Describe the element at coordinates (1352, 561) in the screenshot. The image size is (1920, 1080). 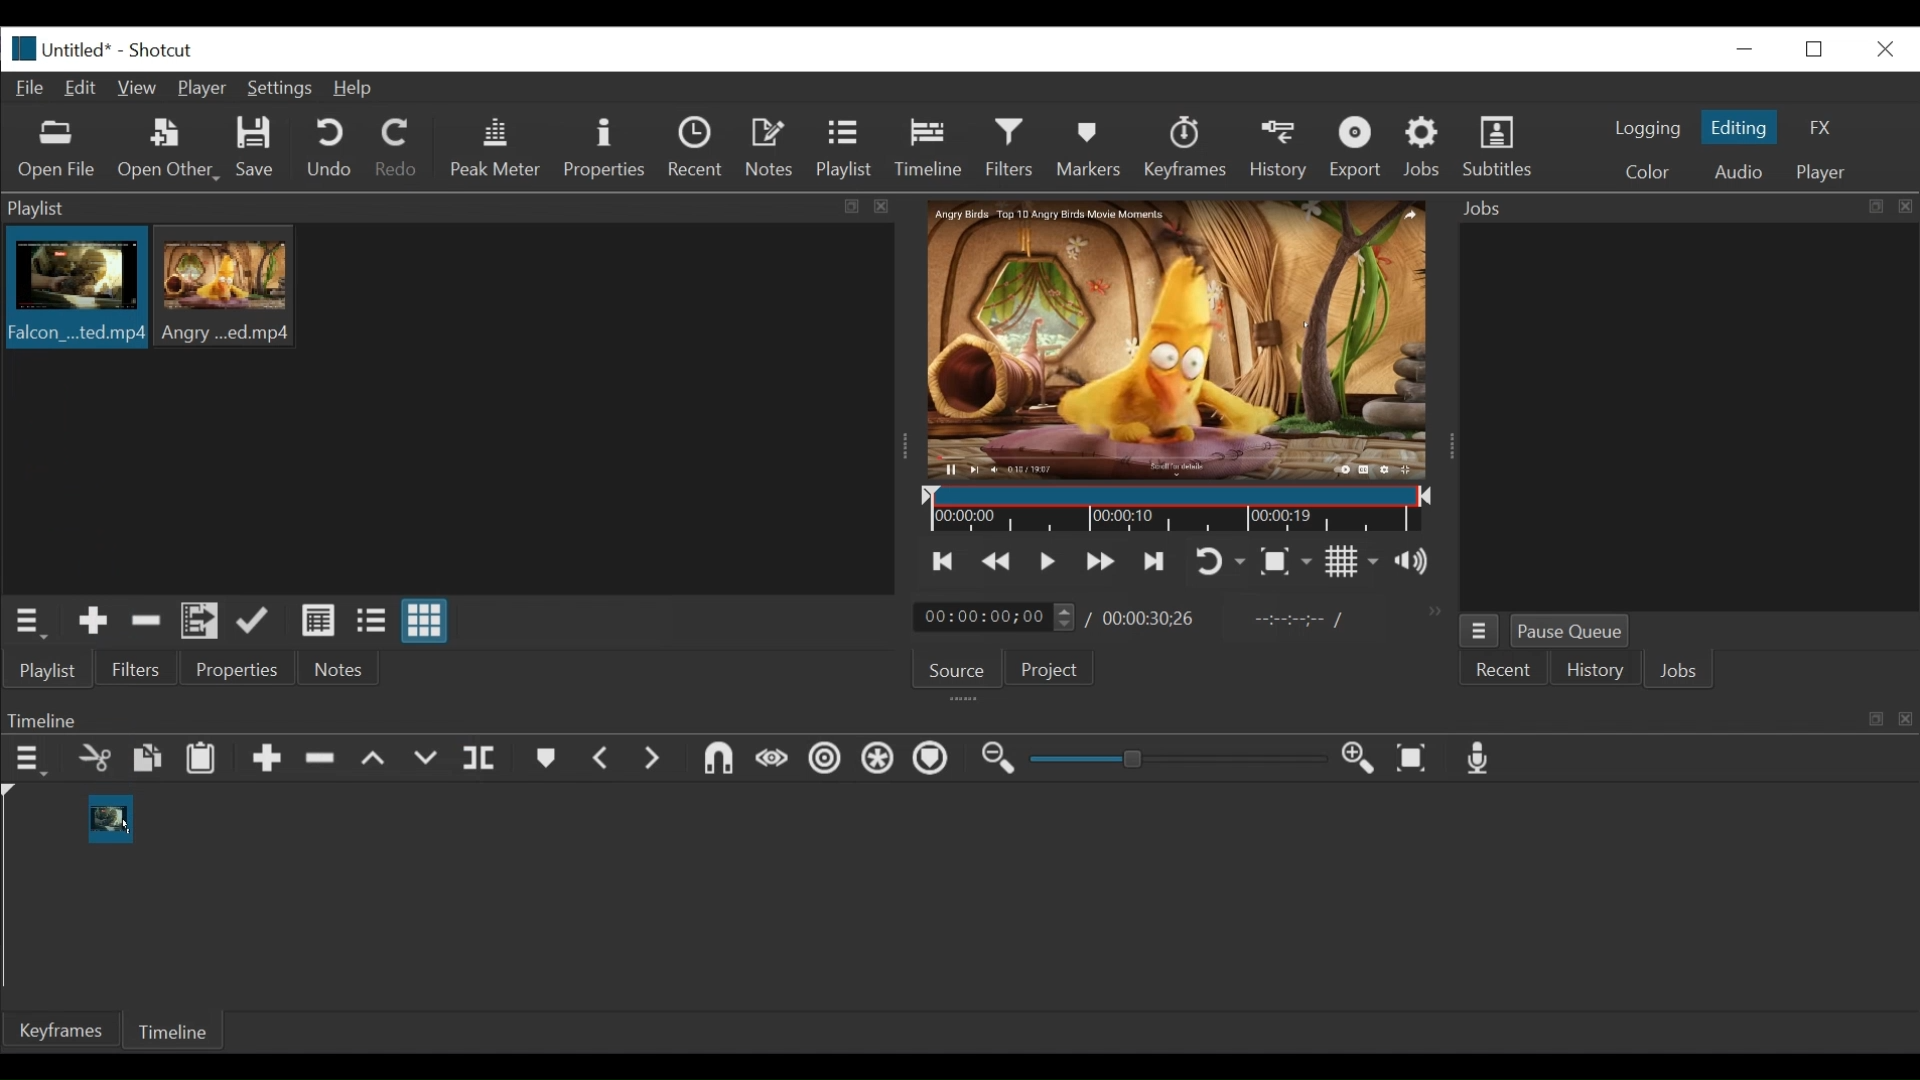
I see `Toggle display grid on player` at that location.